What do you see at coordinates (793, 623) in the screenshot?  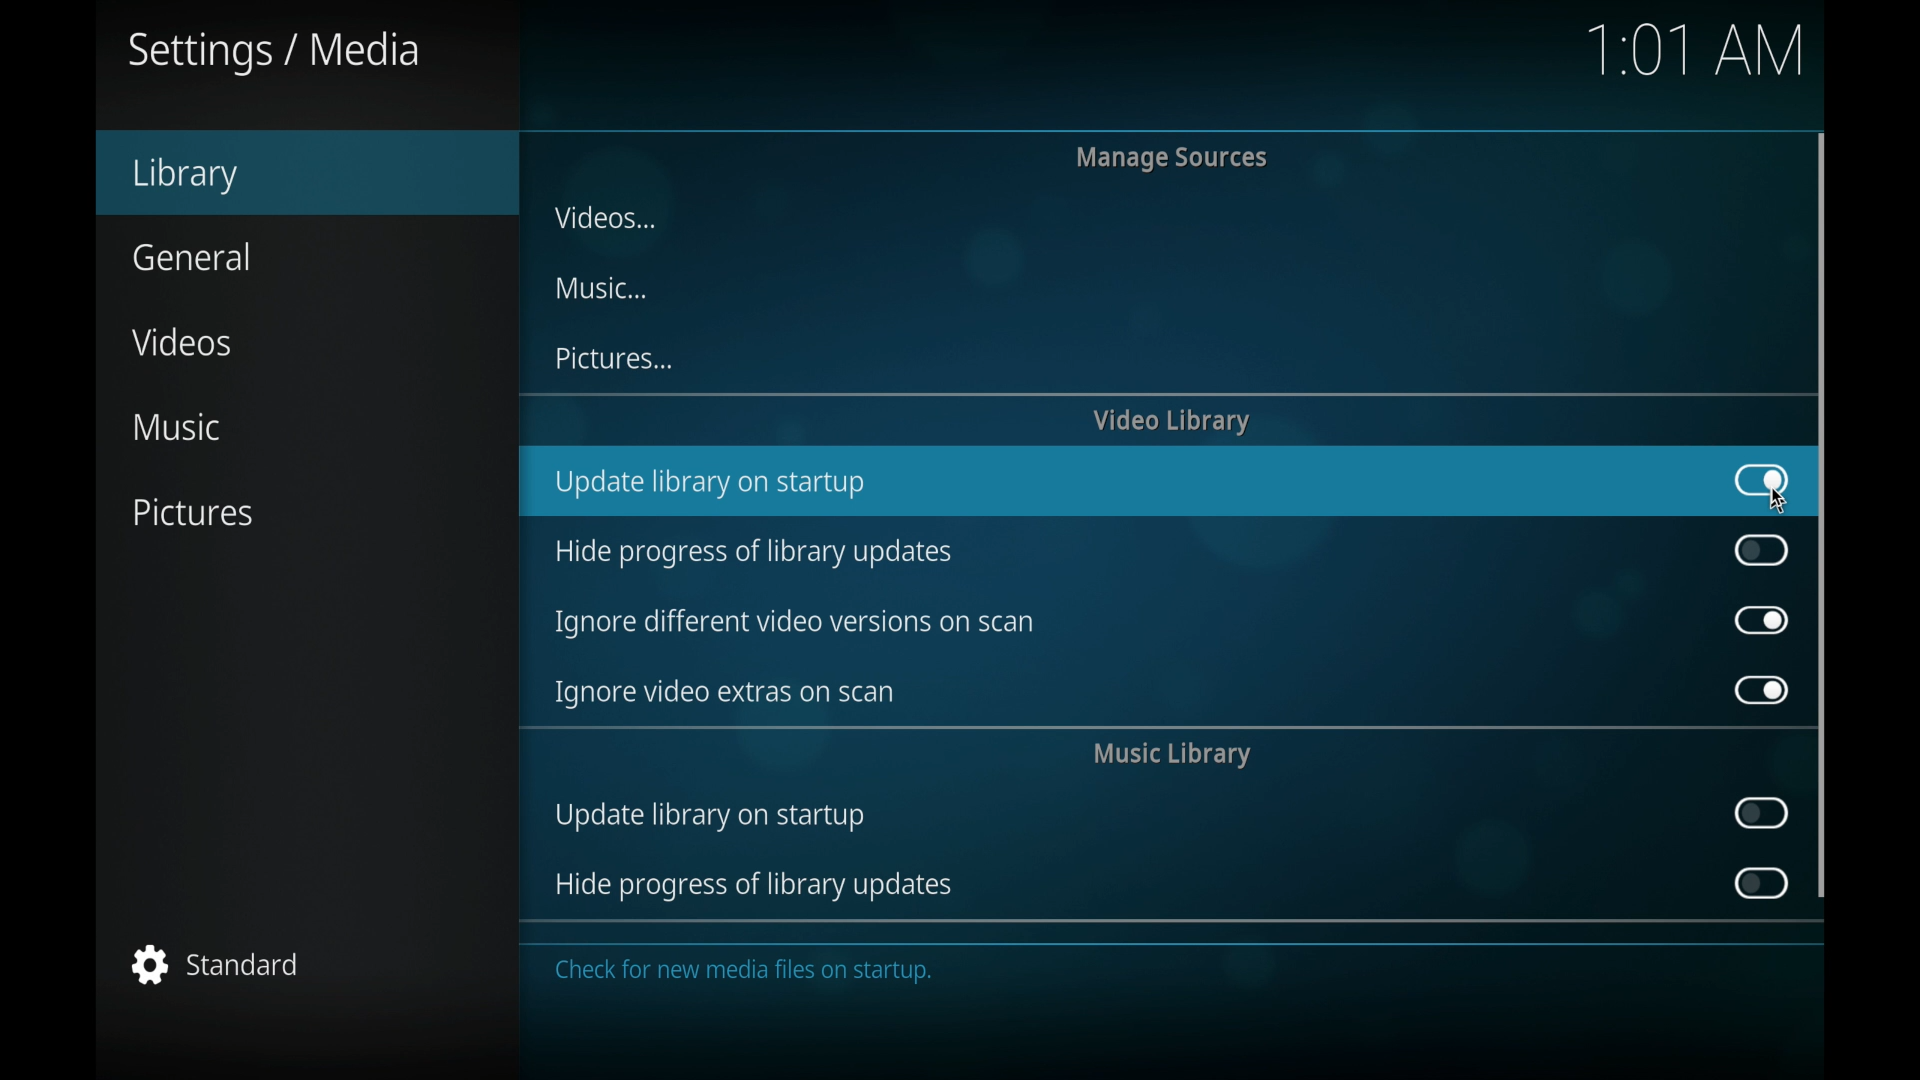 I see `ignore different video versions on scan` at bounding box center [793, 623].